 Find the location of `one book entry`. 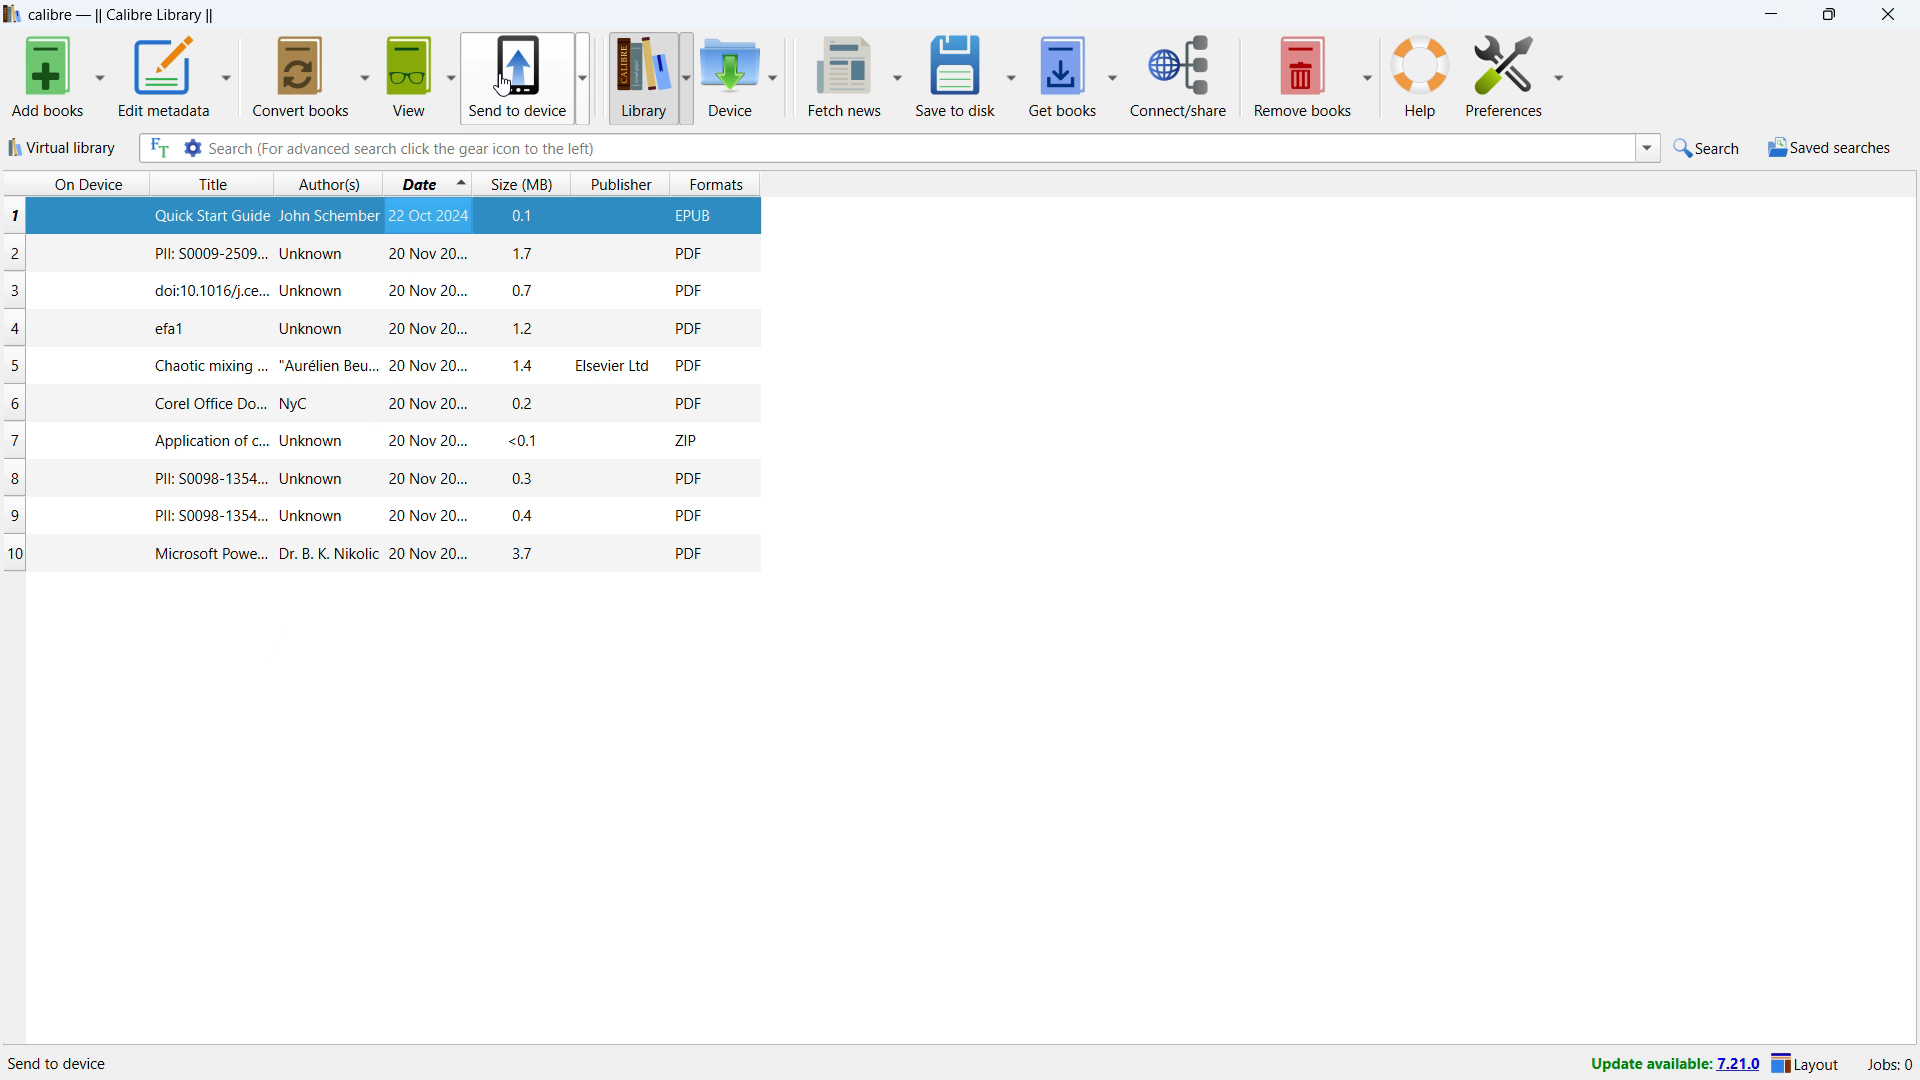

one book entry is located at coordinates (377, 403).